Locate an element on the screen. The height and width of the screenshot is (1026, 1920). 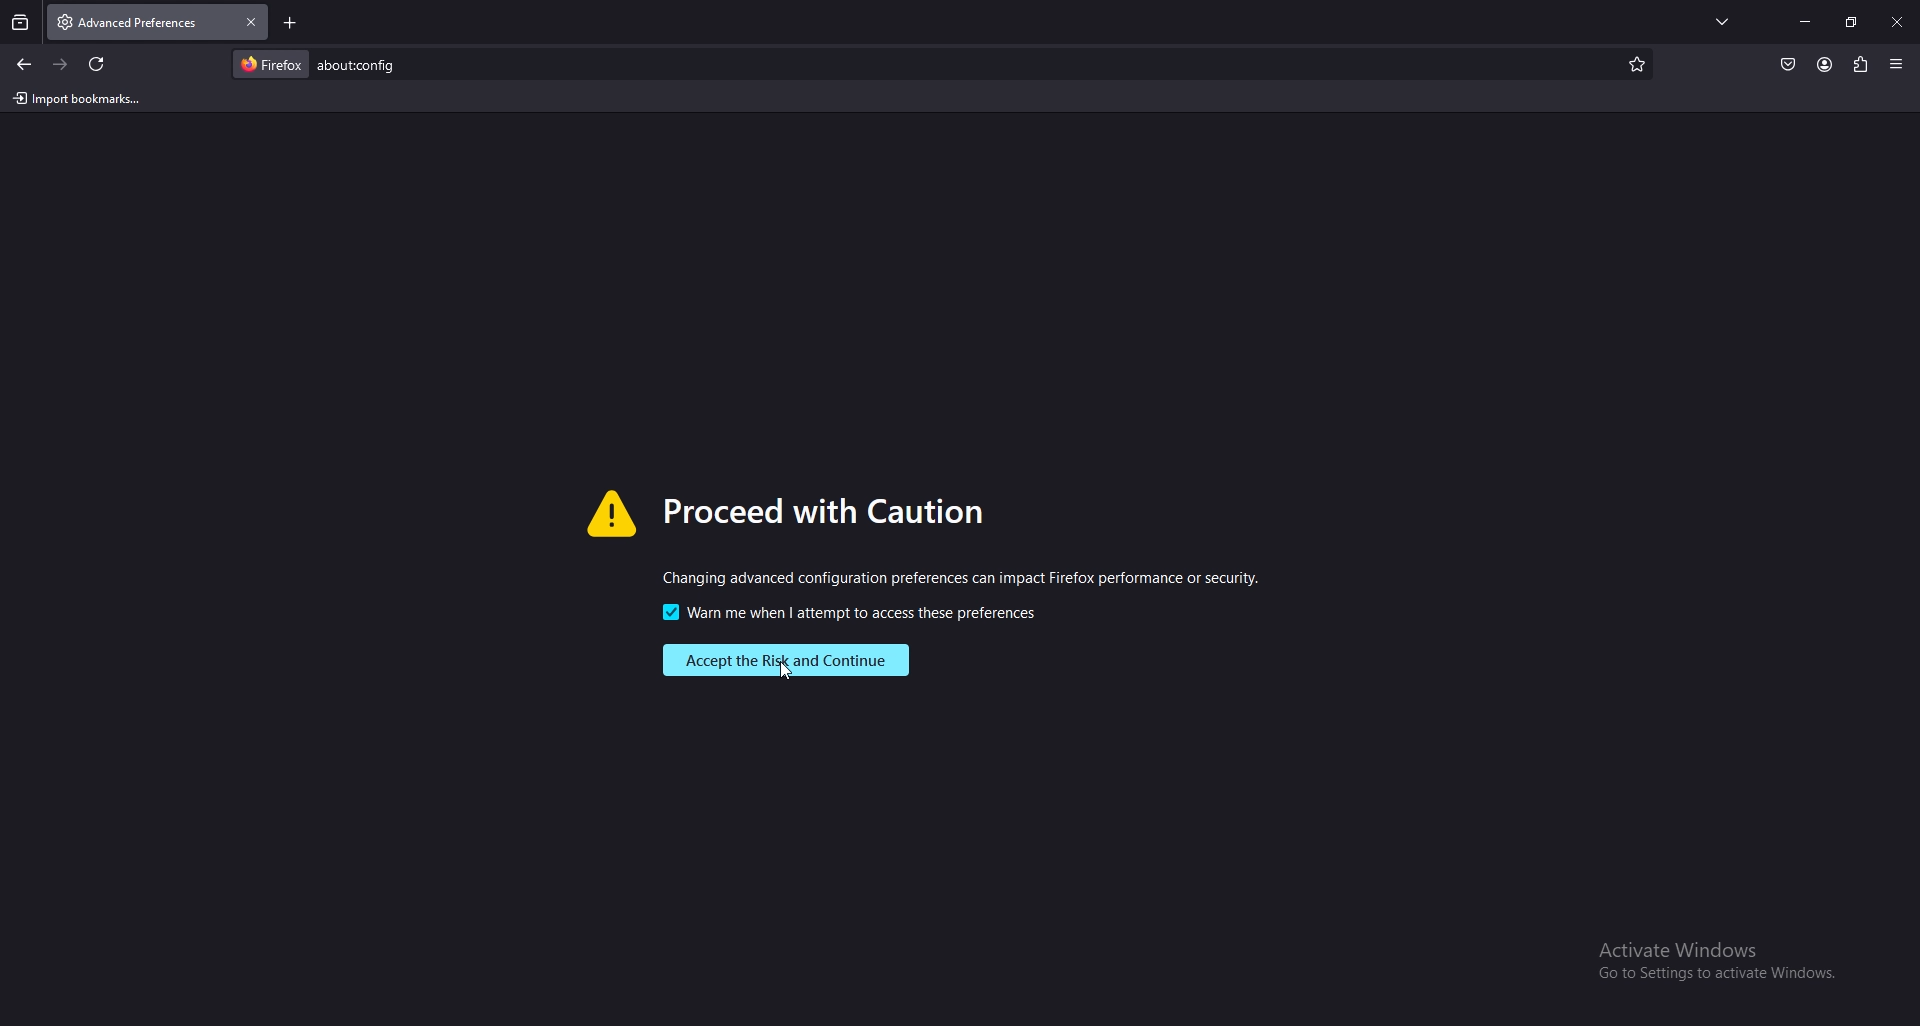
warning message is located at coordinates (957, 577).